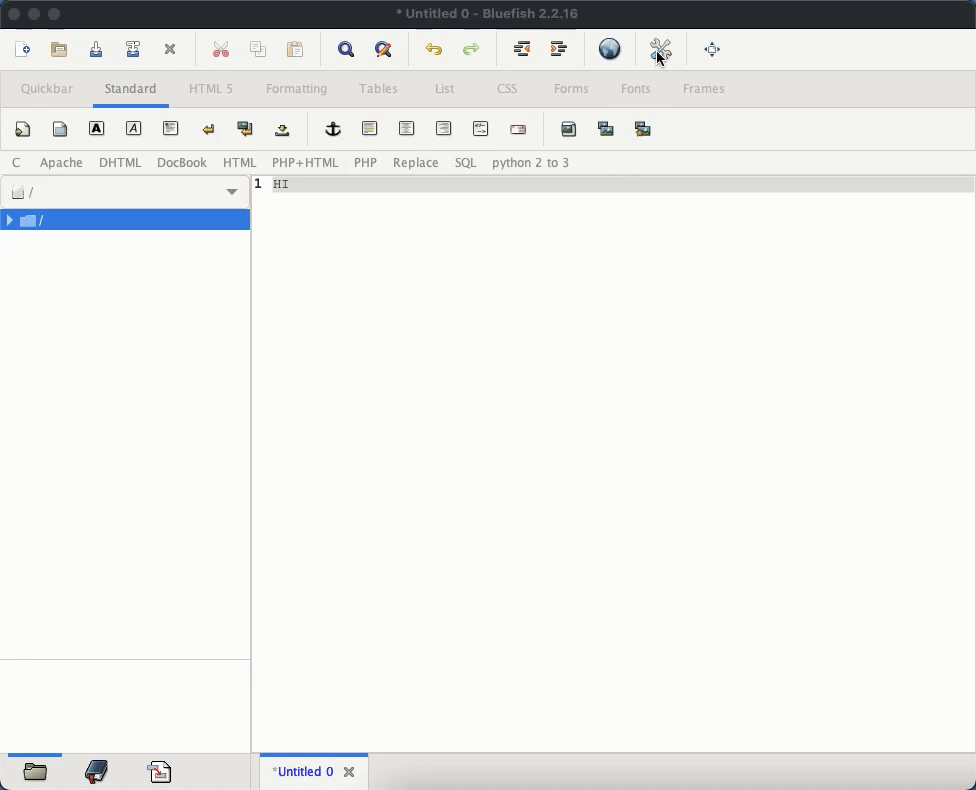 This screenshot has height=790, width=976. What do you see at coordinates (171, 127) in the screenshot?
I see `paragraph` at bounding box center [171, 127].